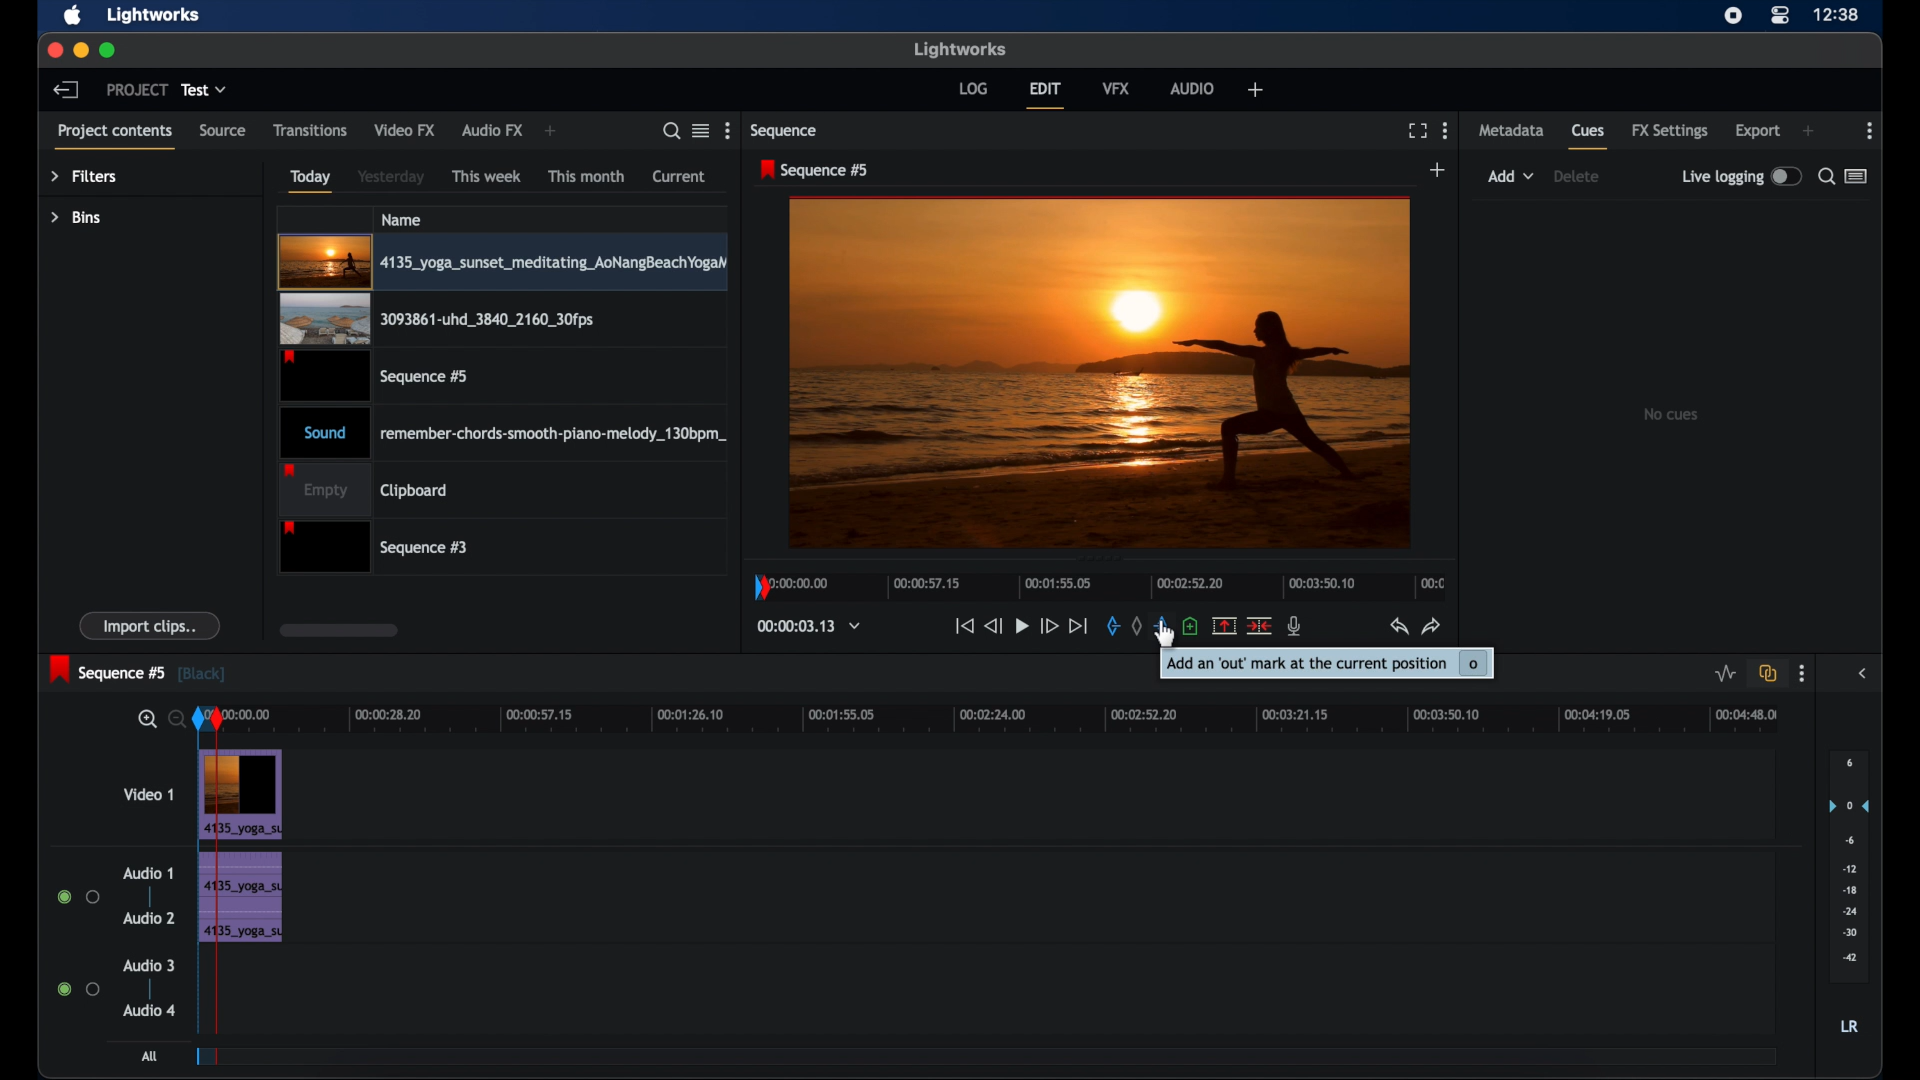 Image resolution: width=1920 pixels, height=1080 pixels. What do you see at coordinates (205, 89) in the screenshot?
I see `test dropdown` at bounding box center [205, 89].